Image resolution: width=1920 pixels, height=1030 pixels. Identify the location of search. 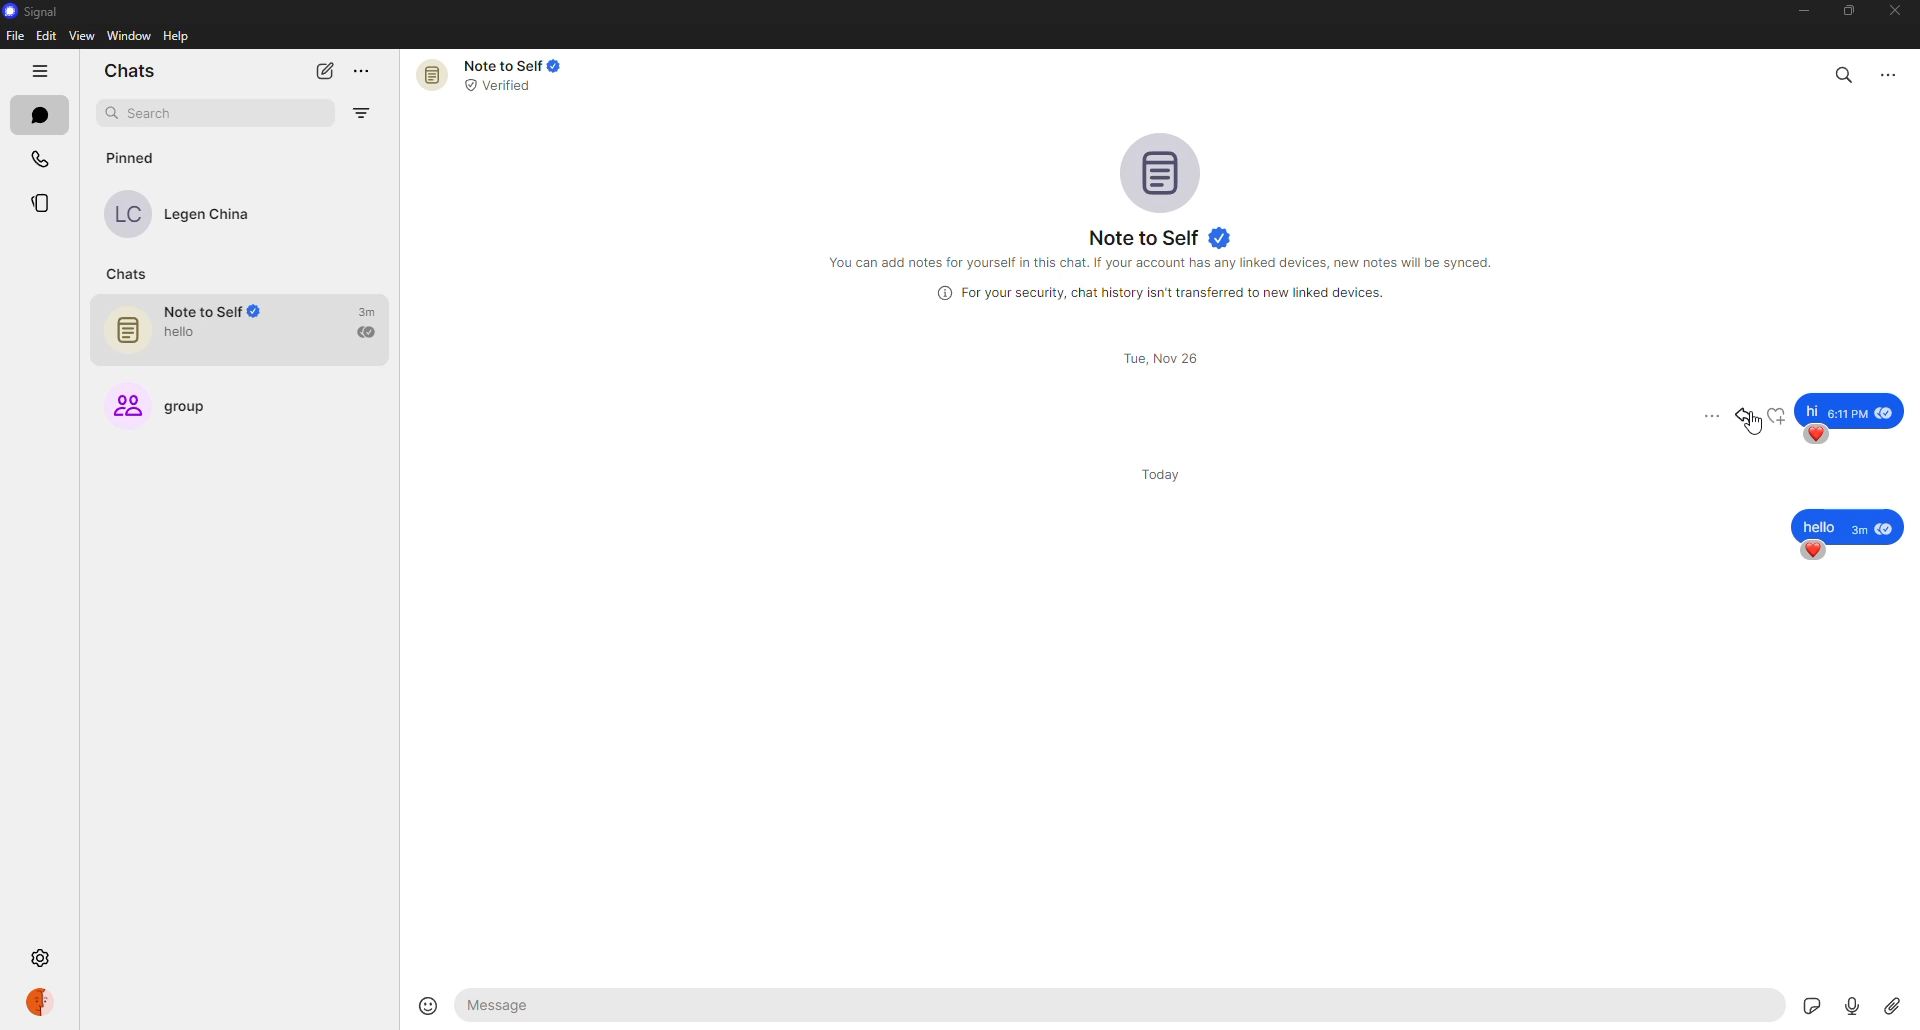
(1845, 73).